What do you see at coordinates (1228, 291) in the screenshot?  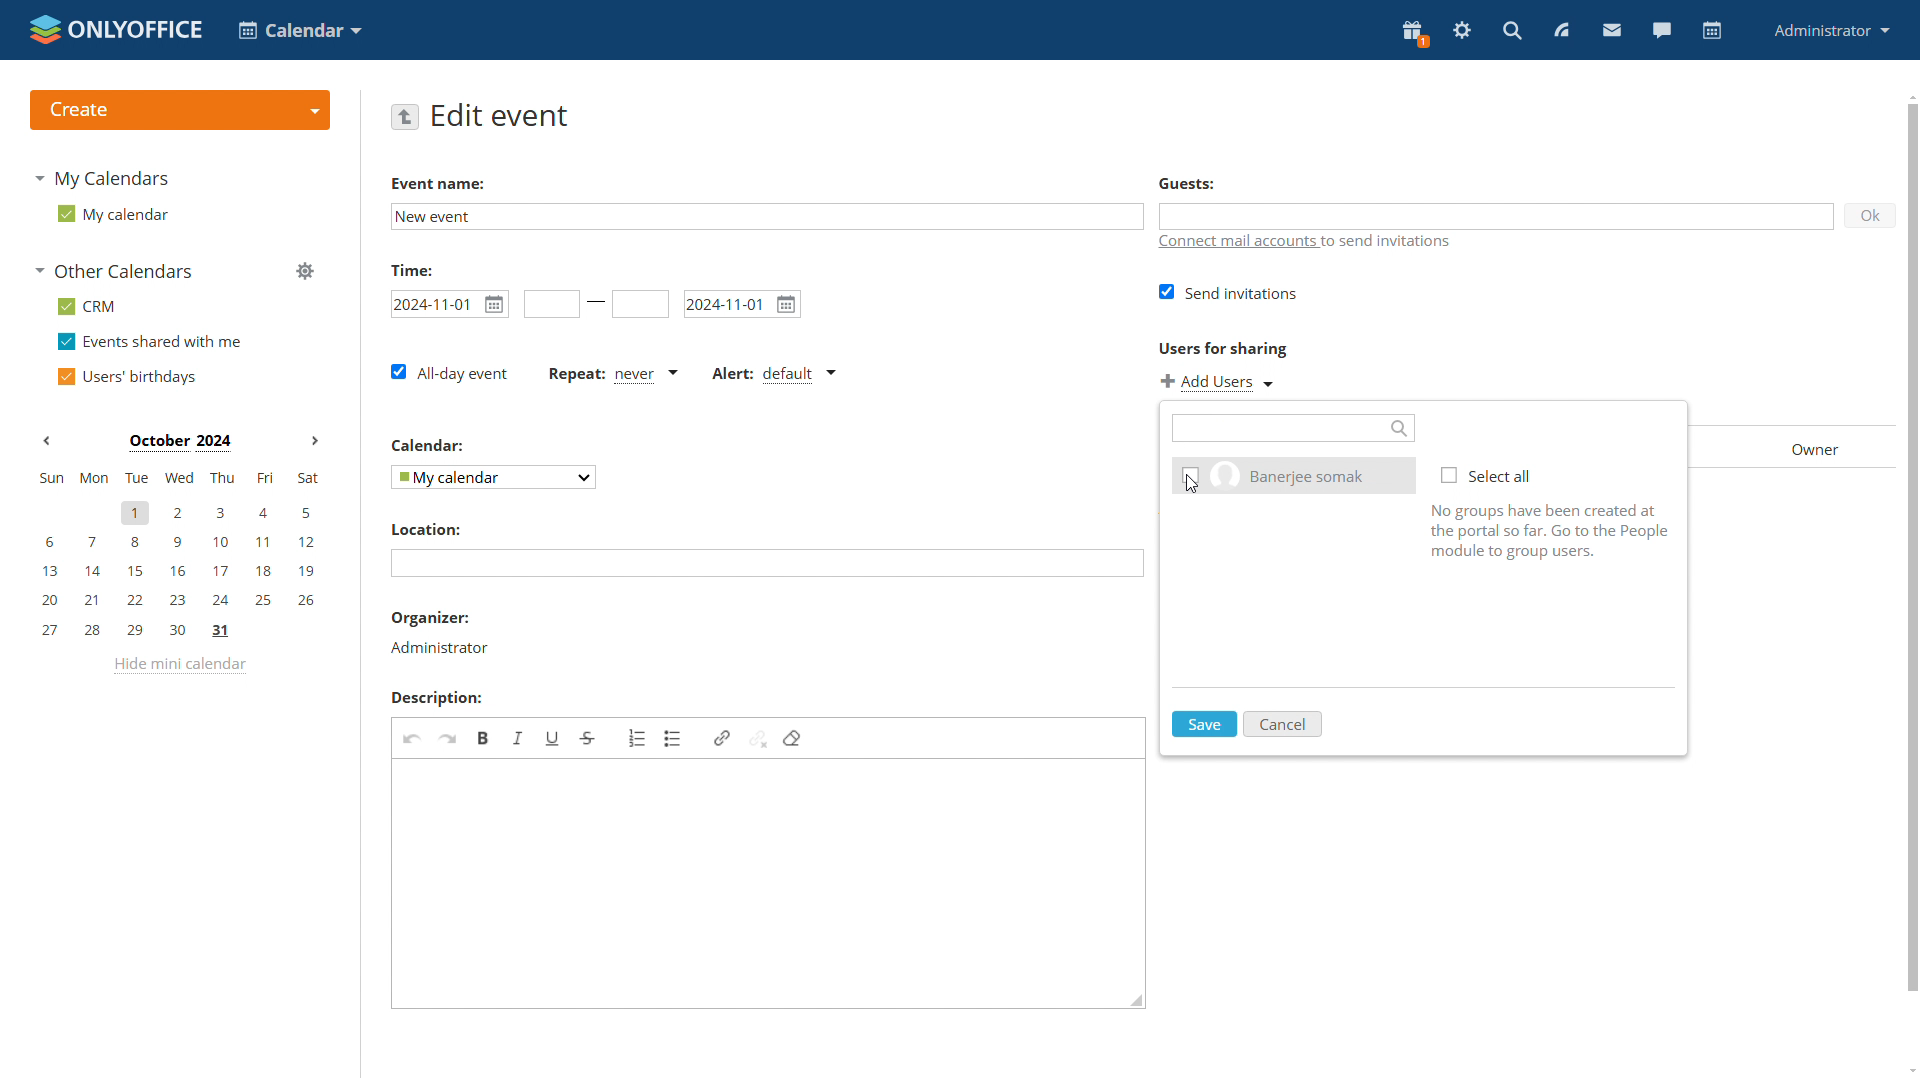 I see `send invitations` at bounding box center [1228, 291].